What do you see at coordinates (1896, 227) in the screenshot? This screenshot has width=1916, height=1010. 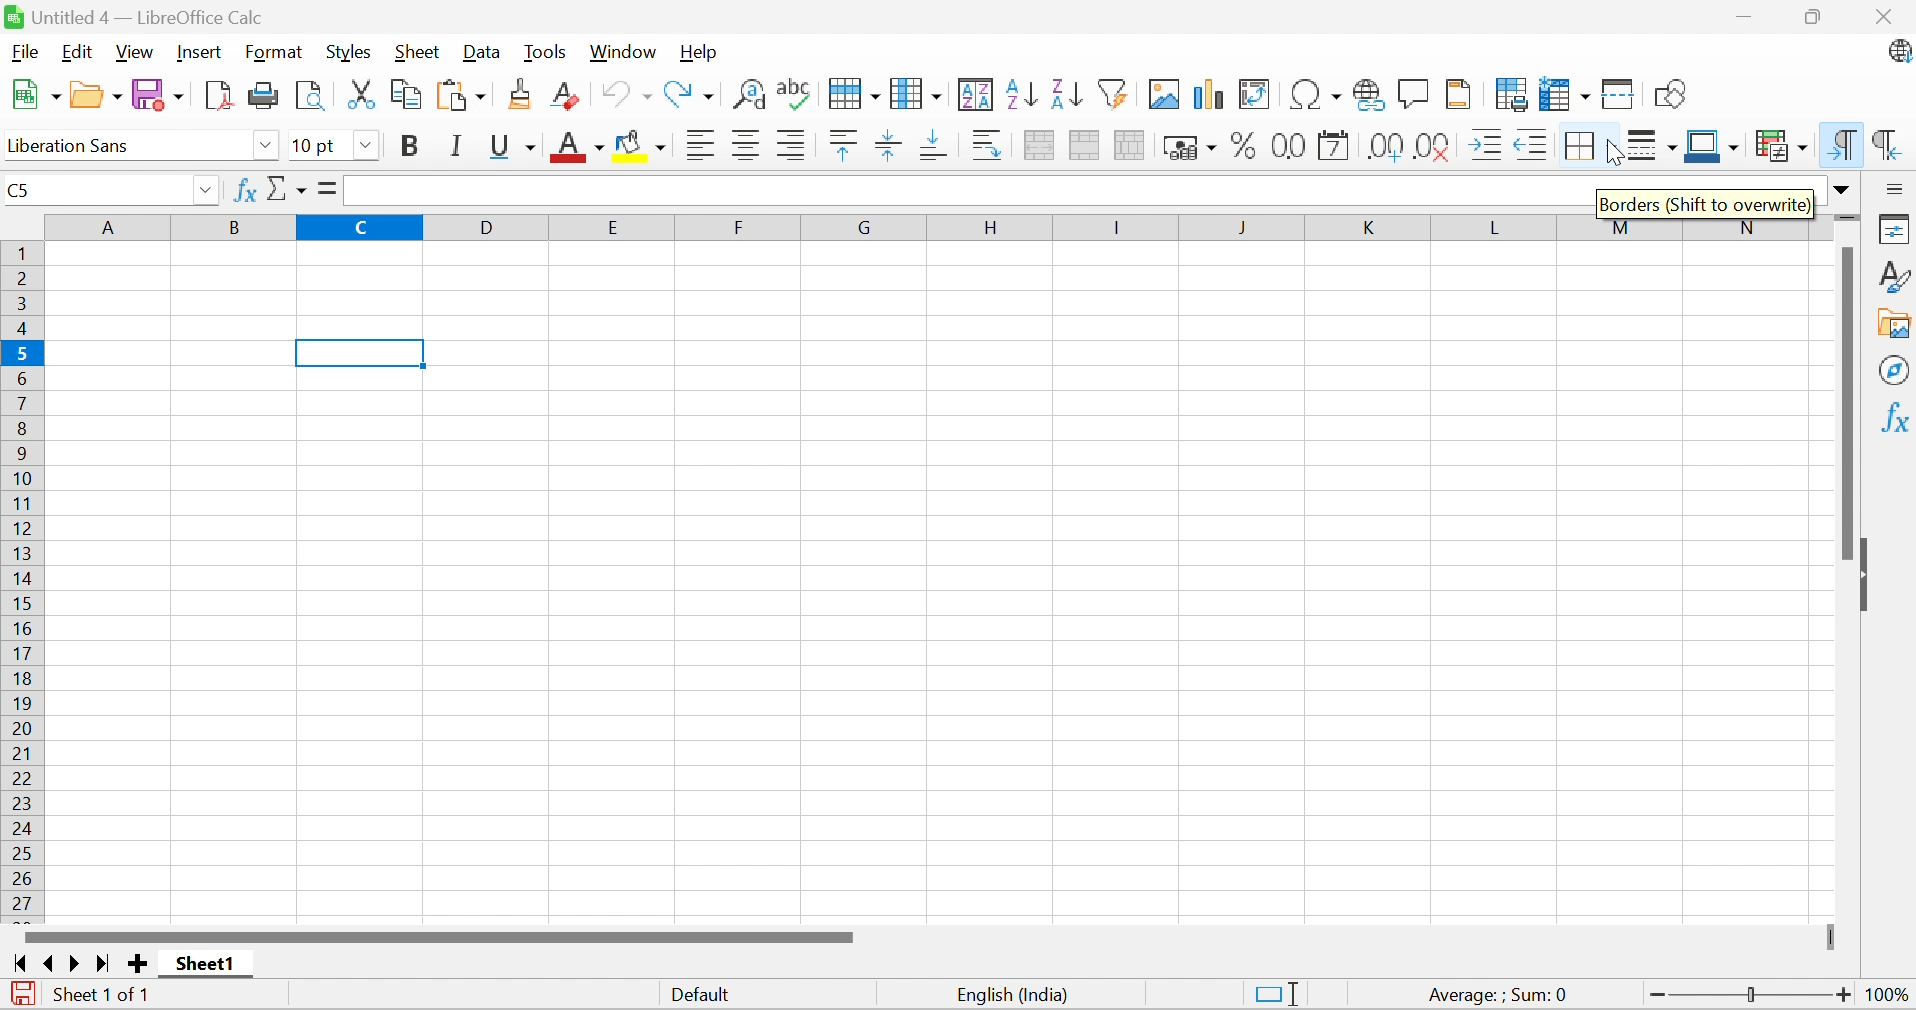 I see `Properties` at bounding box center [1896, 227].